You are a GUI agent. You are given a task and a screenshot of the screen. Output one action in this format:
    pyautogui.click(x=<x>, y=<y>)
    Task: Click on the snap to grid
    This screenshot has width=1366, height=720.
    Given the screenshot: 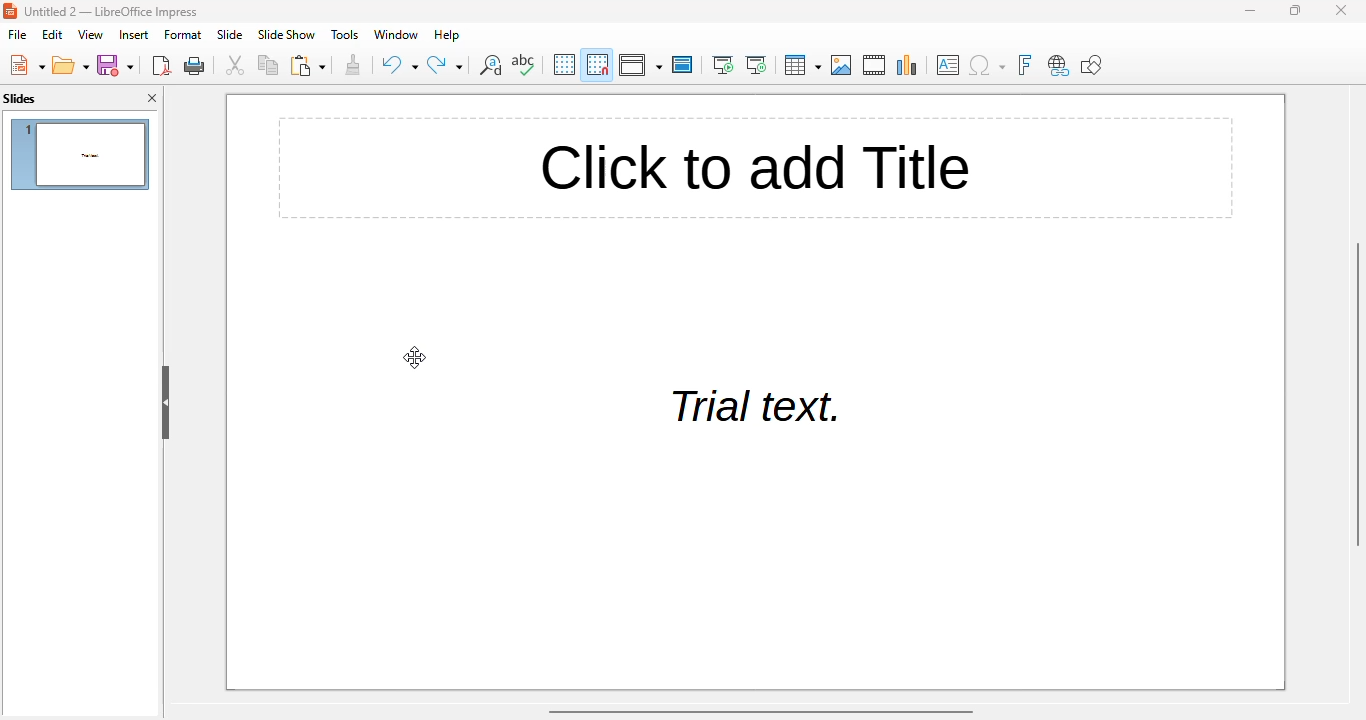 What is the action you would take?
    pyautogui.click(x=598, y=64)
    